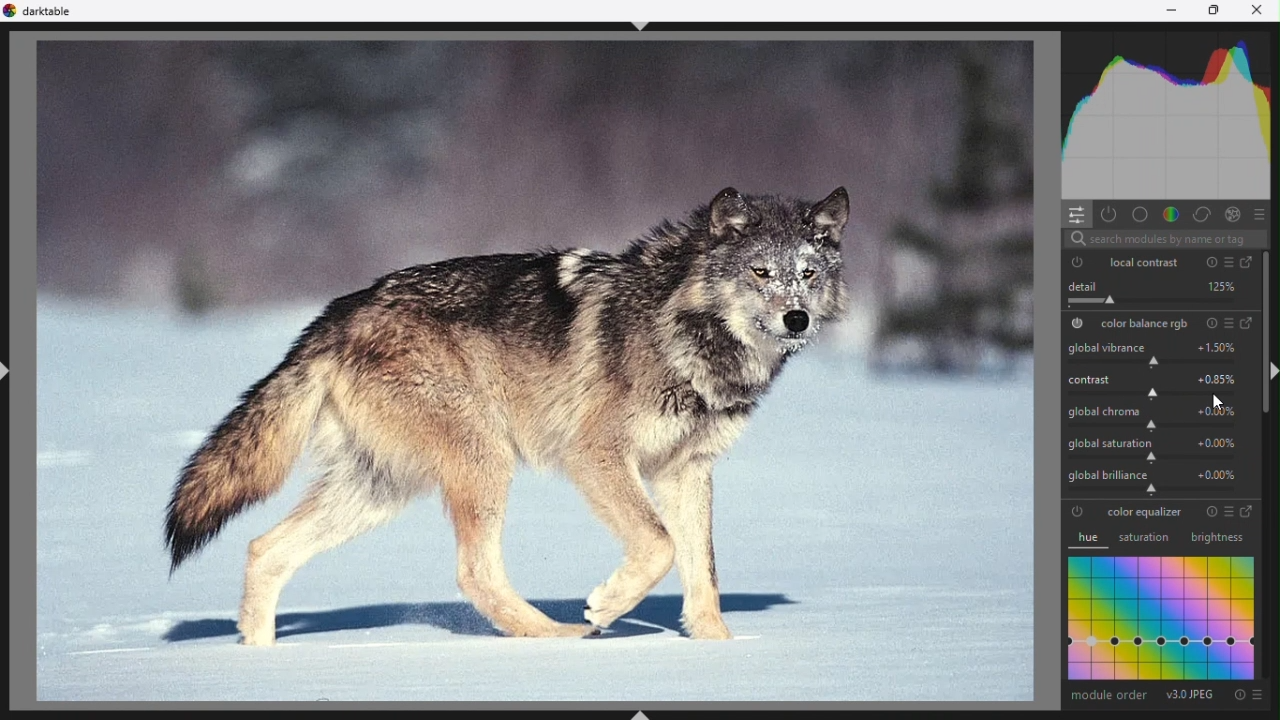 The height and width of the screenshot is (720, 1280). Describe the element at coordinates (1250, 512) in the screenshot. I see `go to full version of the color equalizer module` at that location.